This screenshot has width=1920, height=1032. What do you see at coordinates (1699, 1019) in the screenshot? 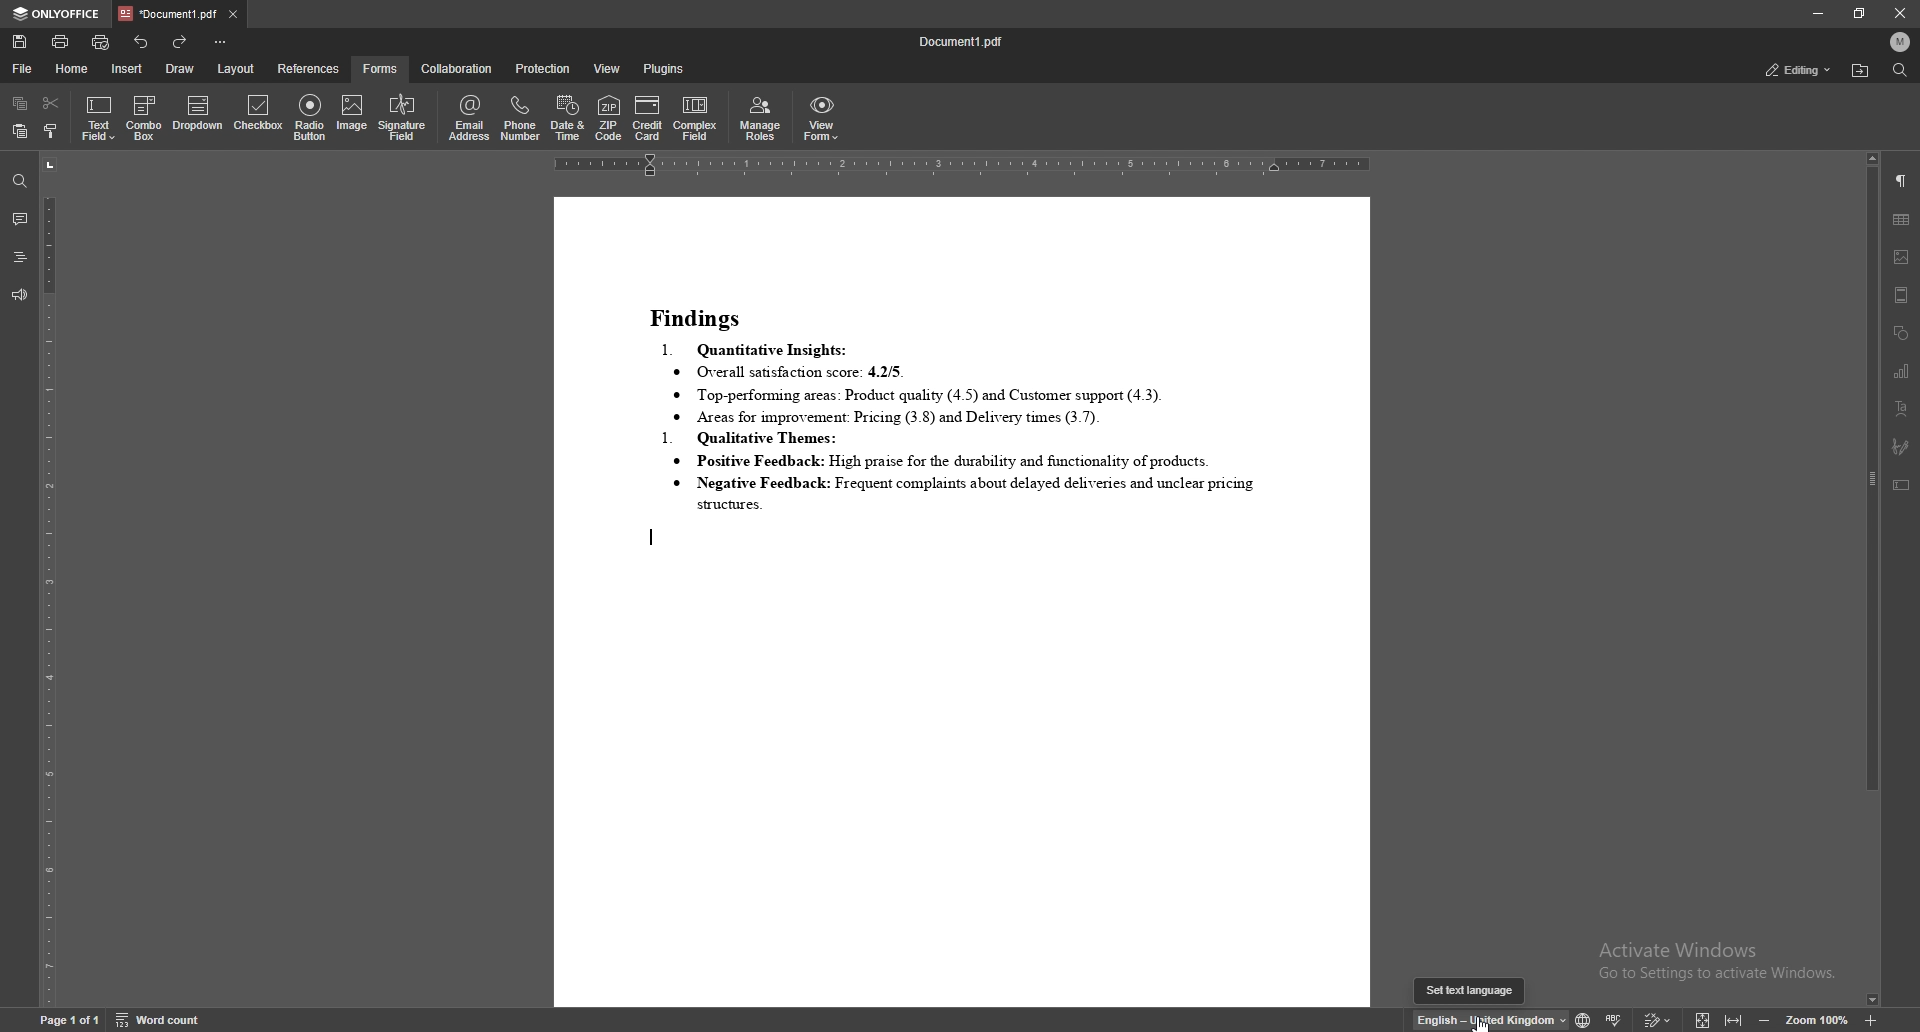
I see `fit to screen` at bounding box center [1699, 1019].